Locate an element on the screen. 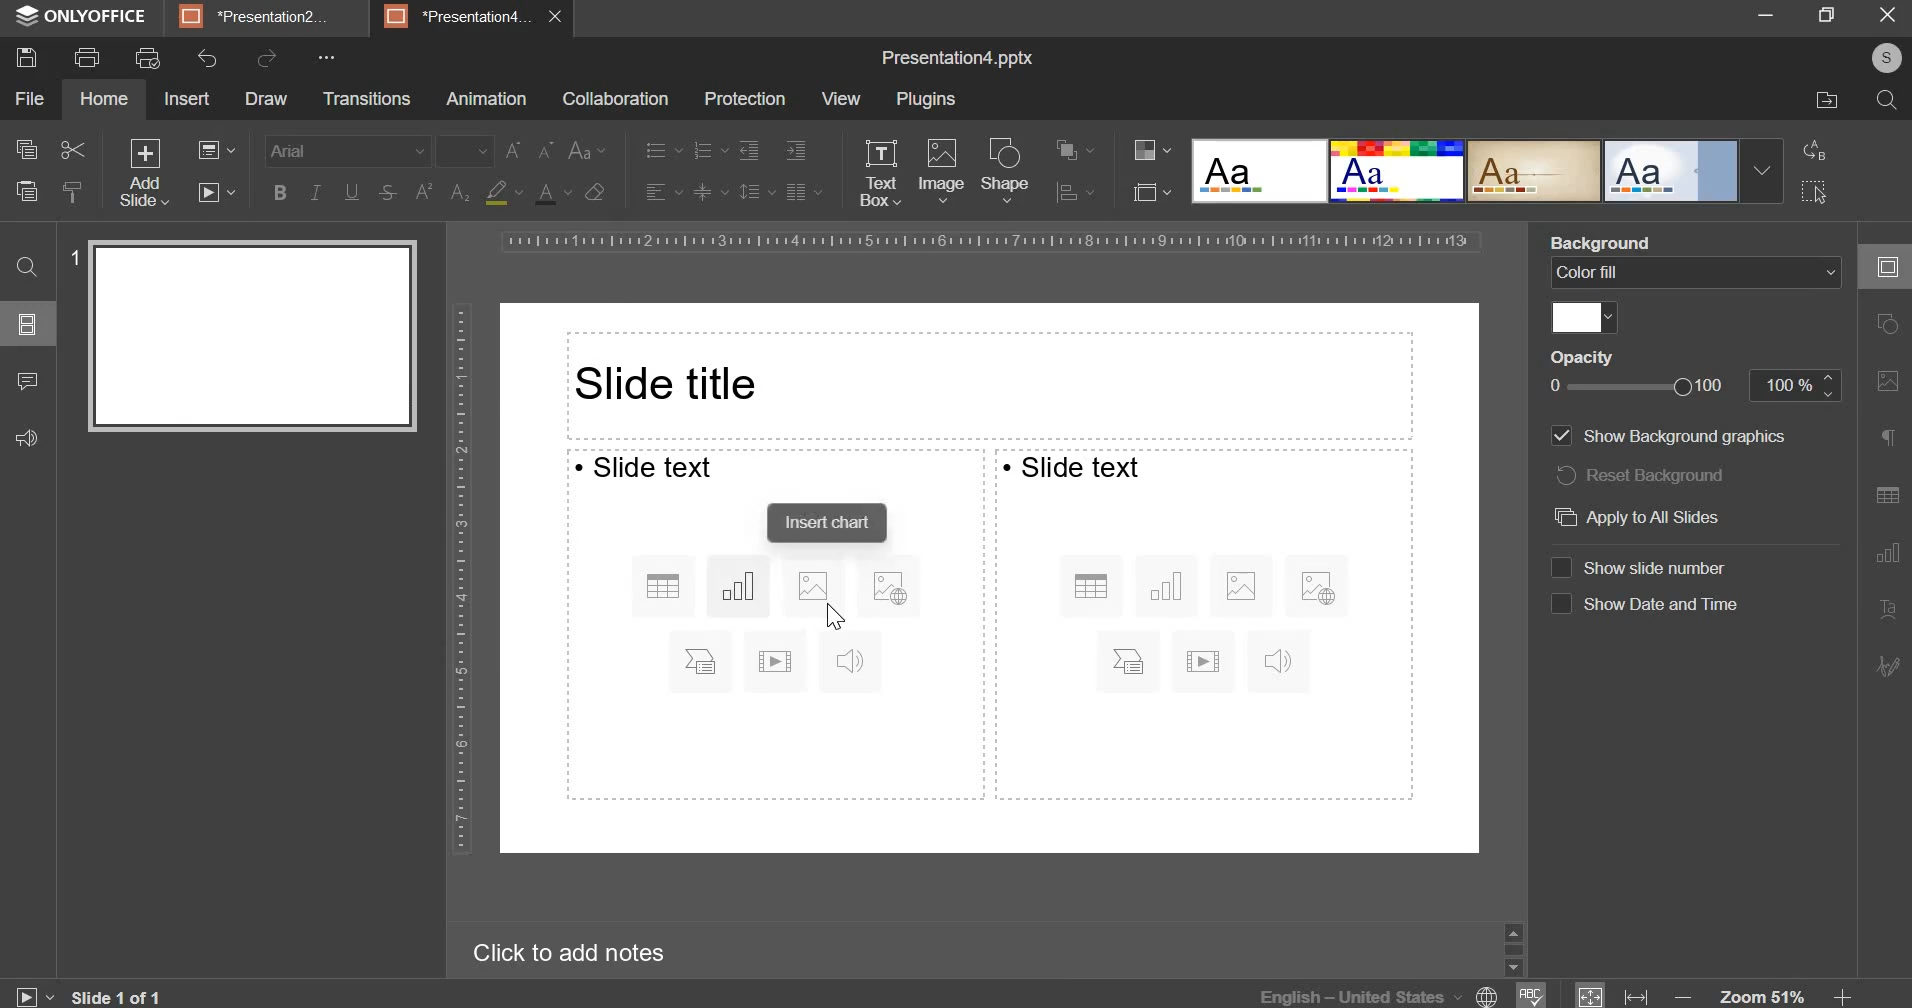 The image size is (1912, 1008). check box is located at coordinates (1559, 566).